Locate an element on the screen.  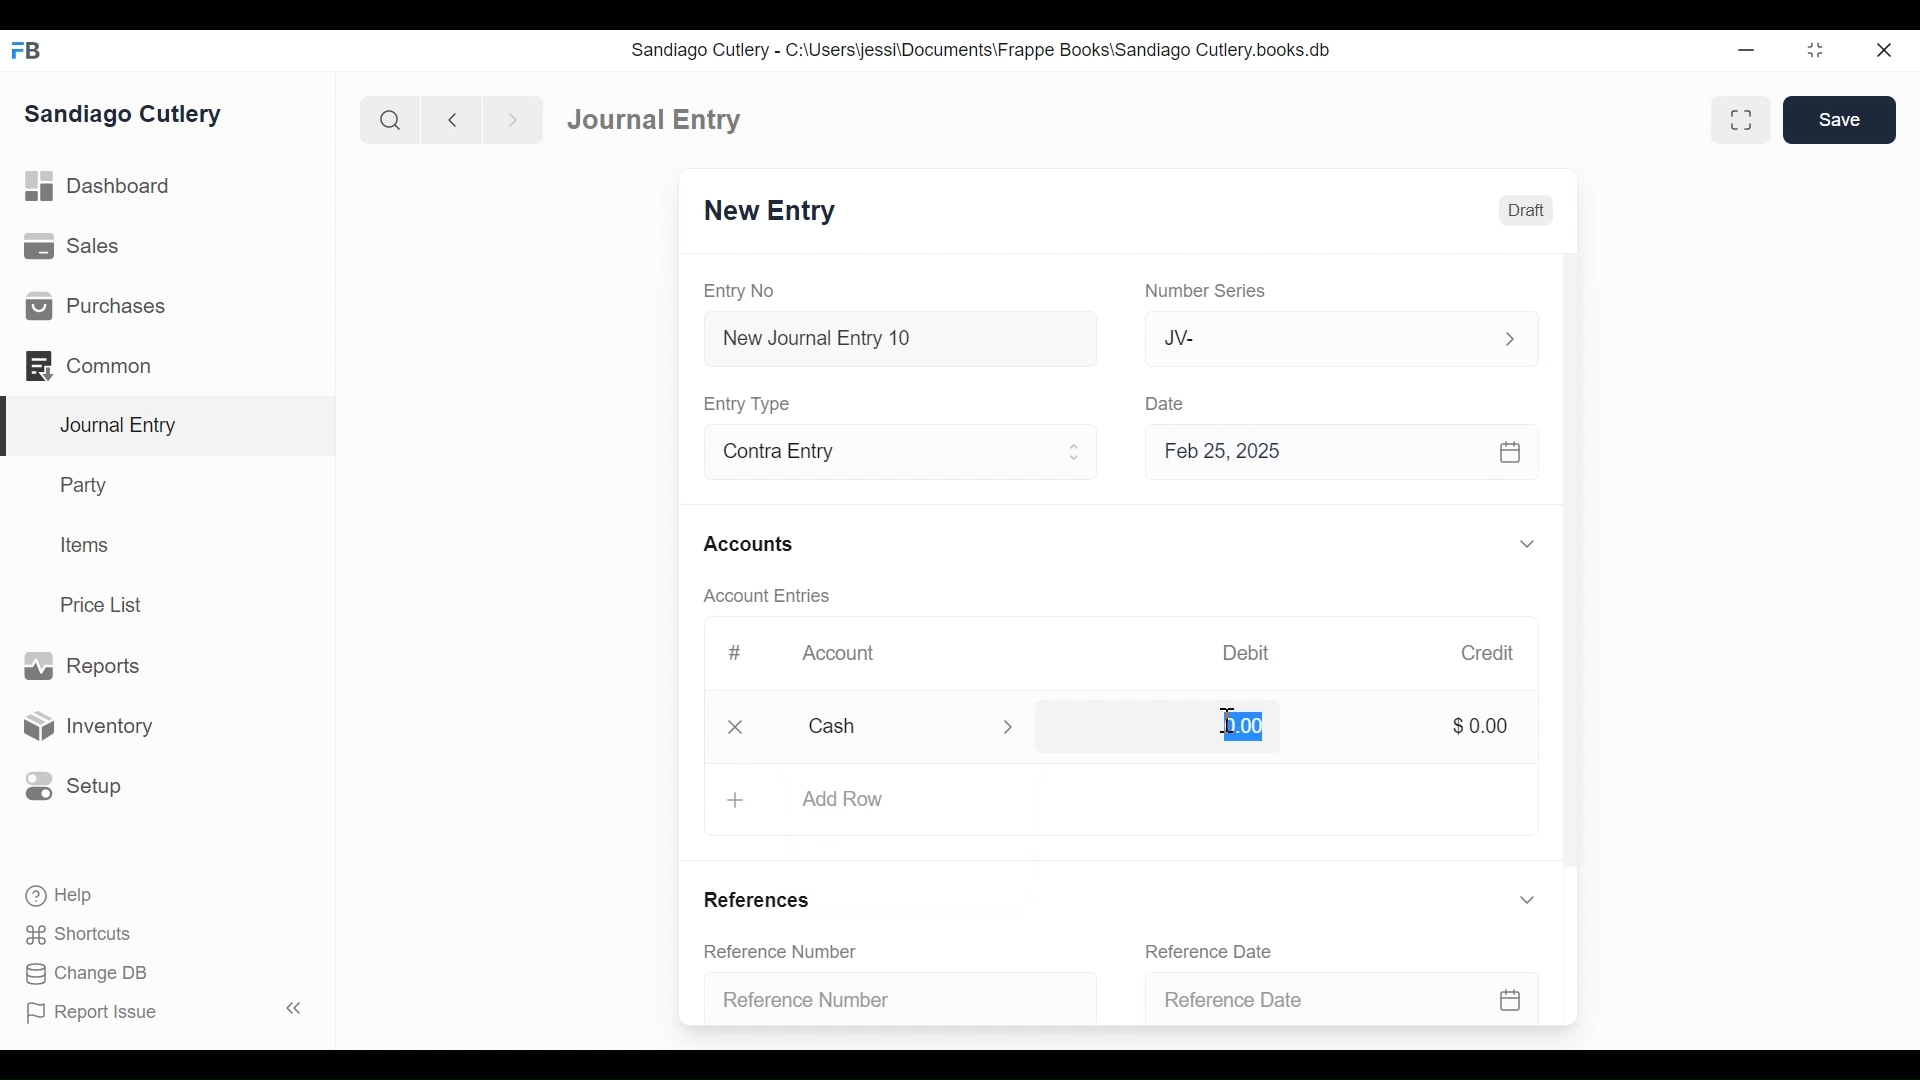
0.00 is located at coordinates (1245, 728).